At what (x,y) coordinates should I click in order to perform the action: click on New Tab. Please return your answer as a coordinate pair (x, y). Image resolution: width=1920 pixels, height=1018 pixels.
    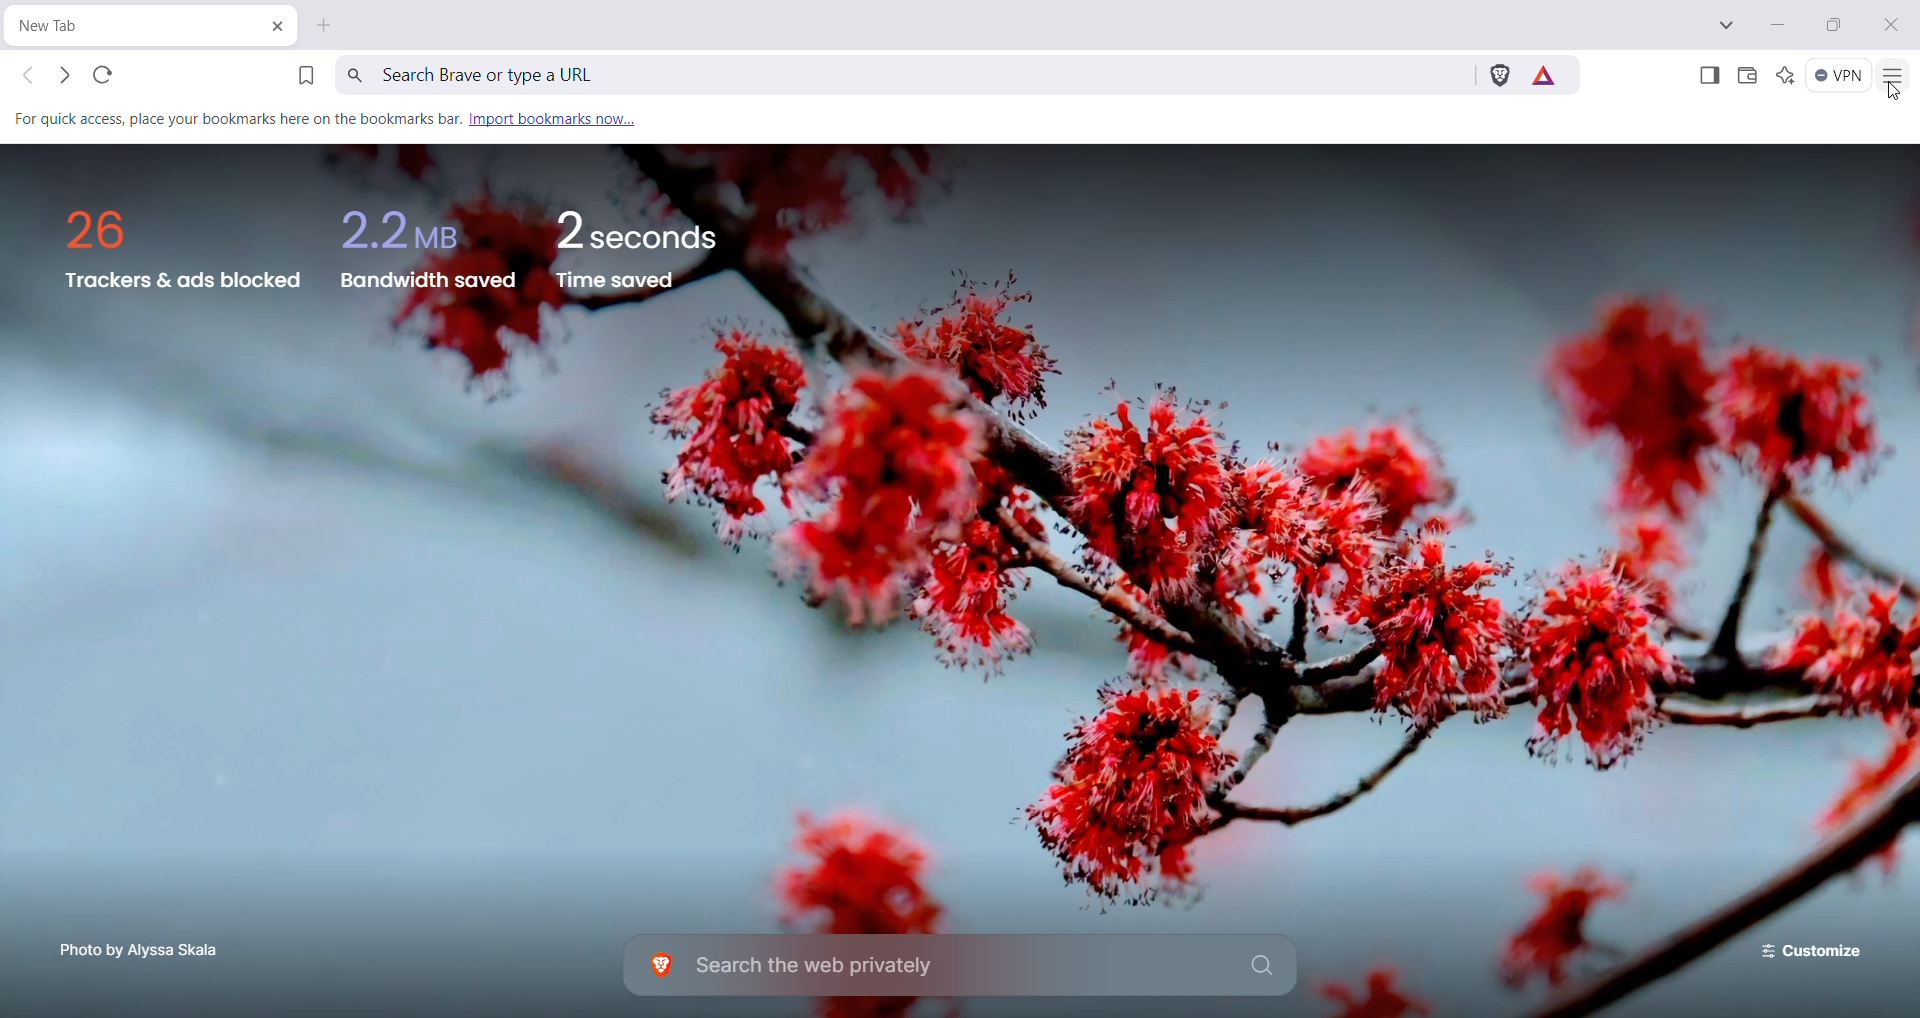
    Looking at the image, I should click on (328, 25).